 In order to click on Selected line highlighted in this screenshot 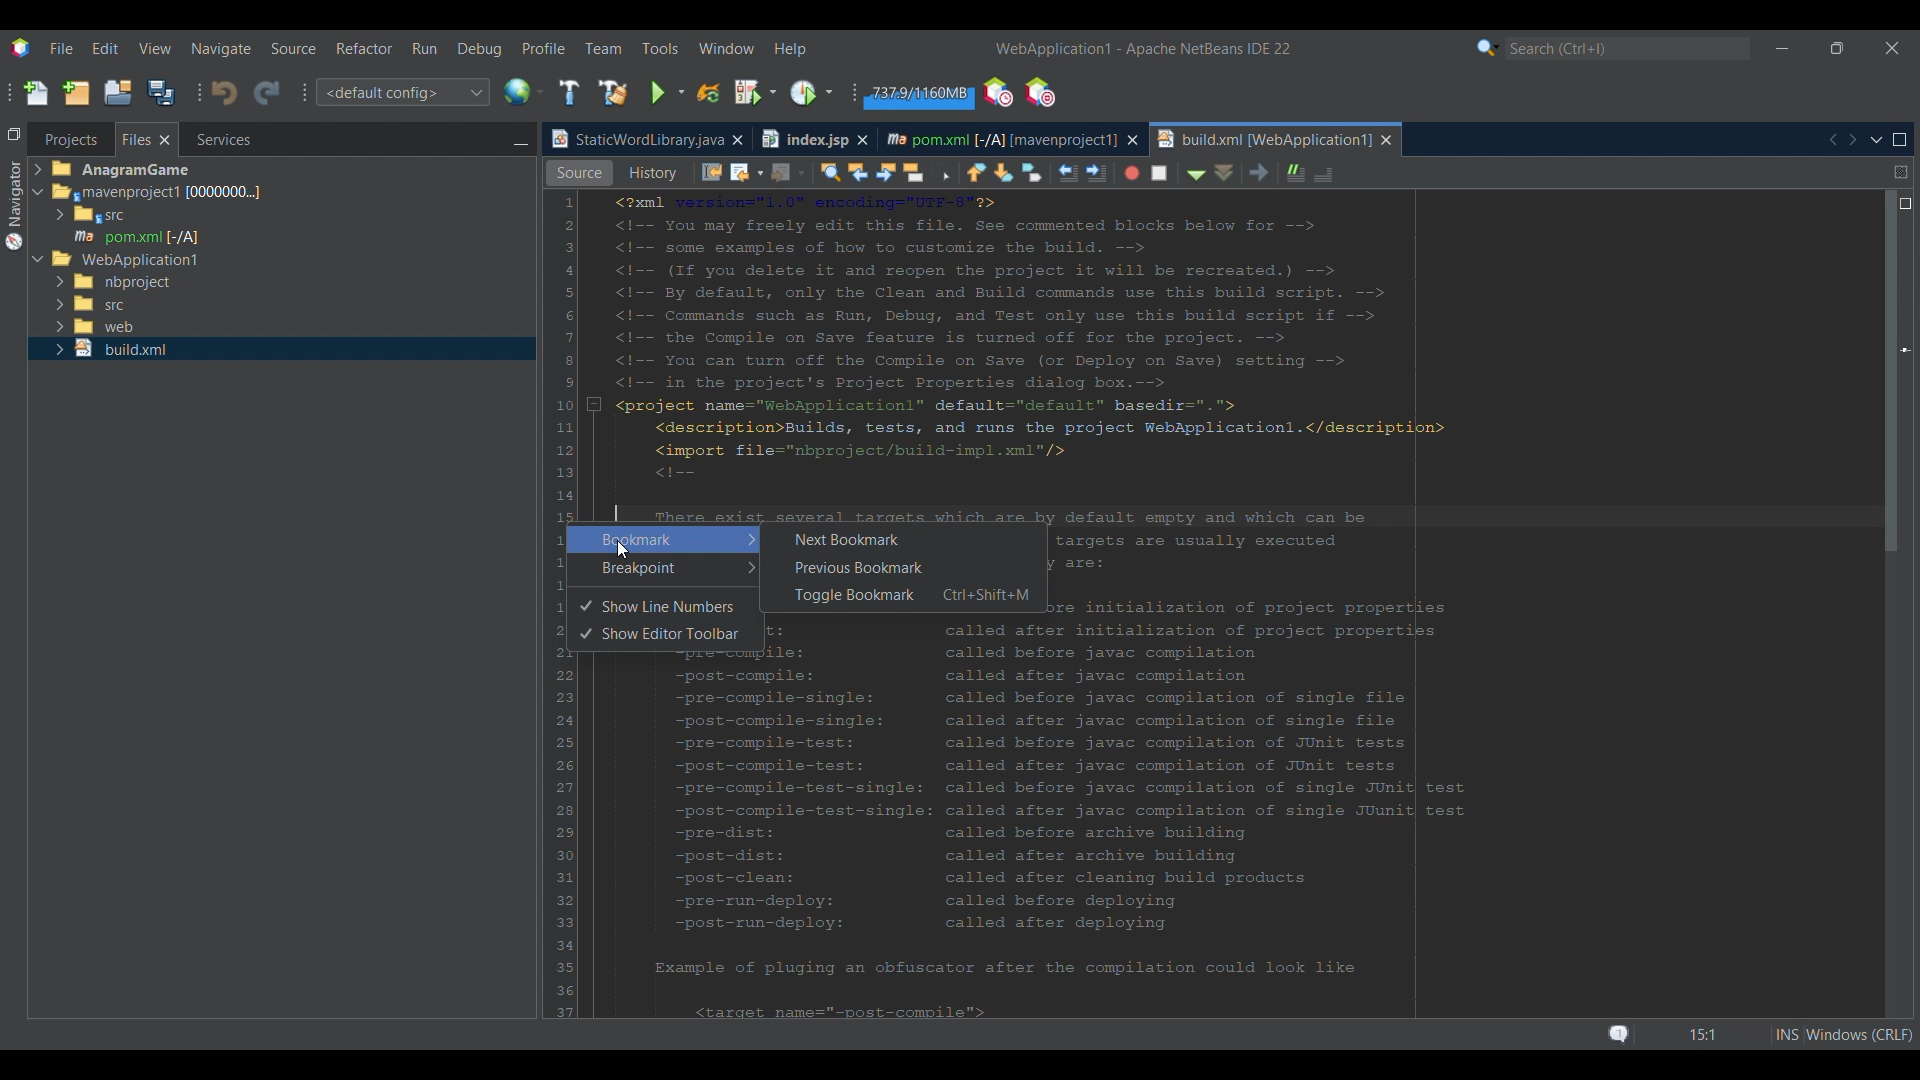, I will do `click(1465, 515)`.